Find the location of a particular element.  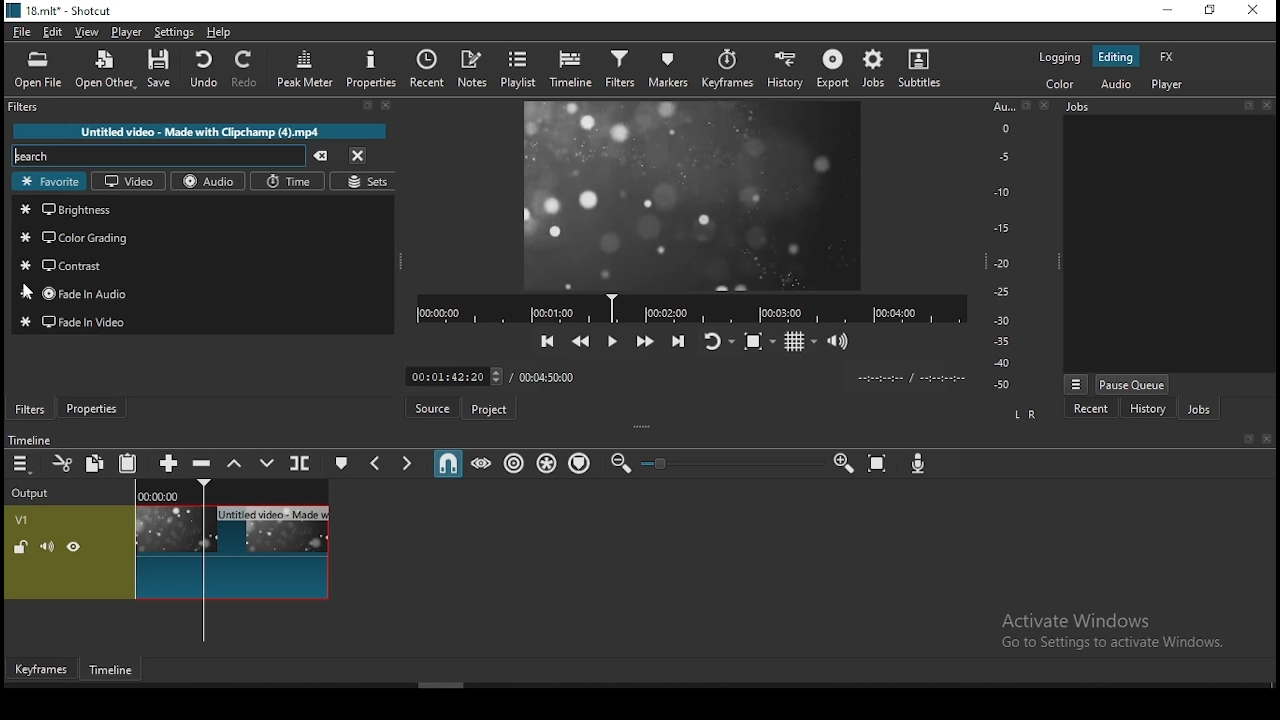

append is located at coordinates (171, 462).